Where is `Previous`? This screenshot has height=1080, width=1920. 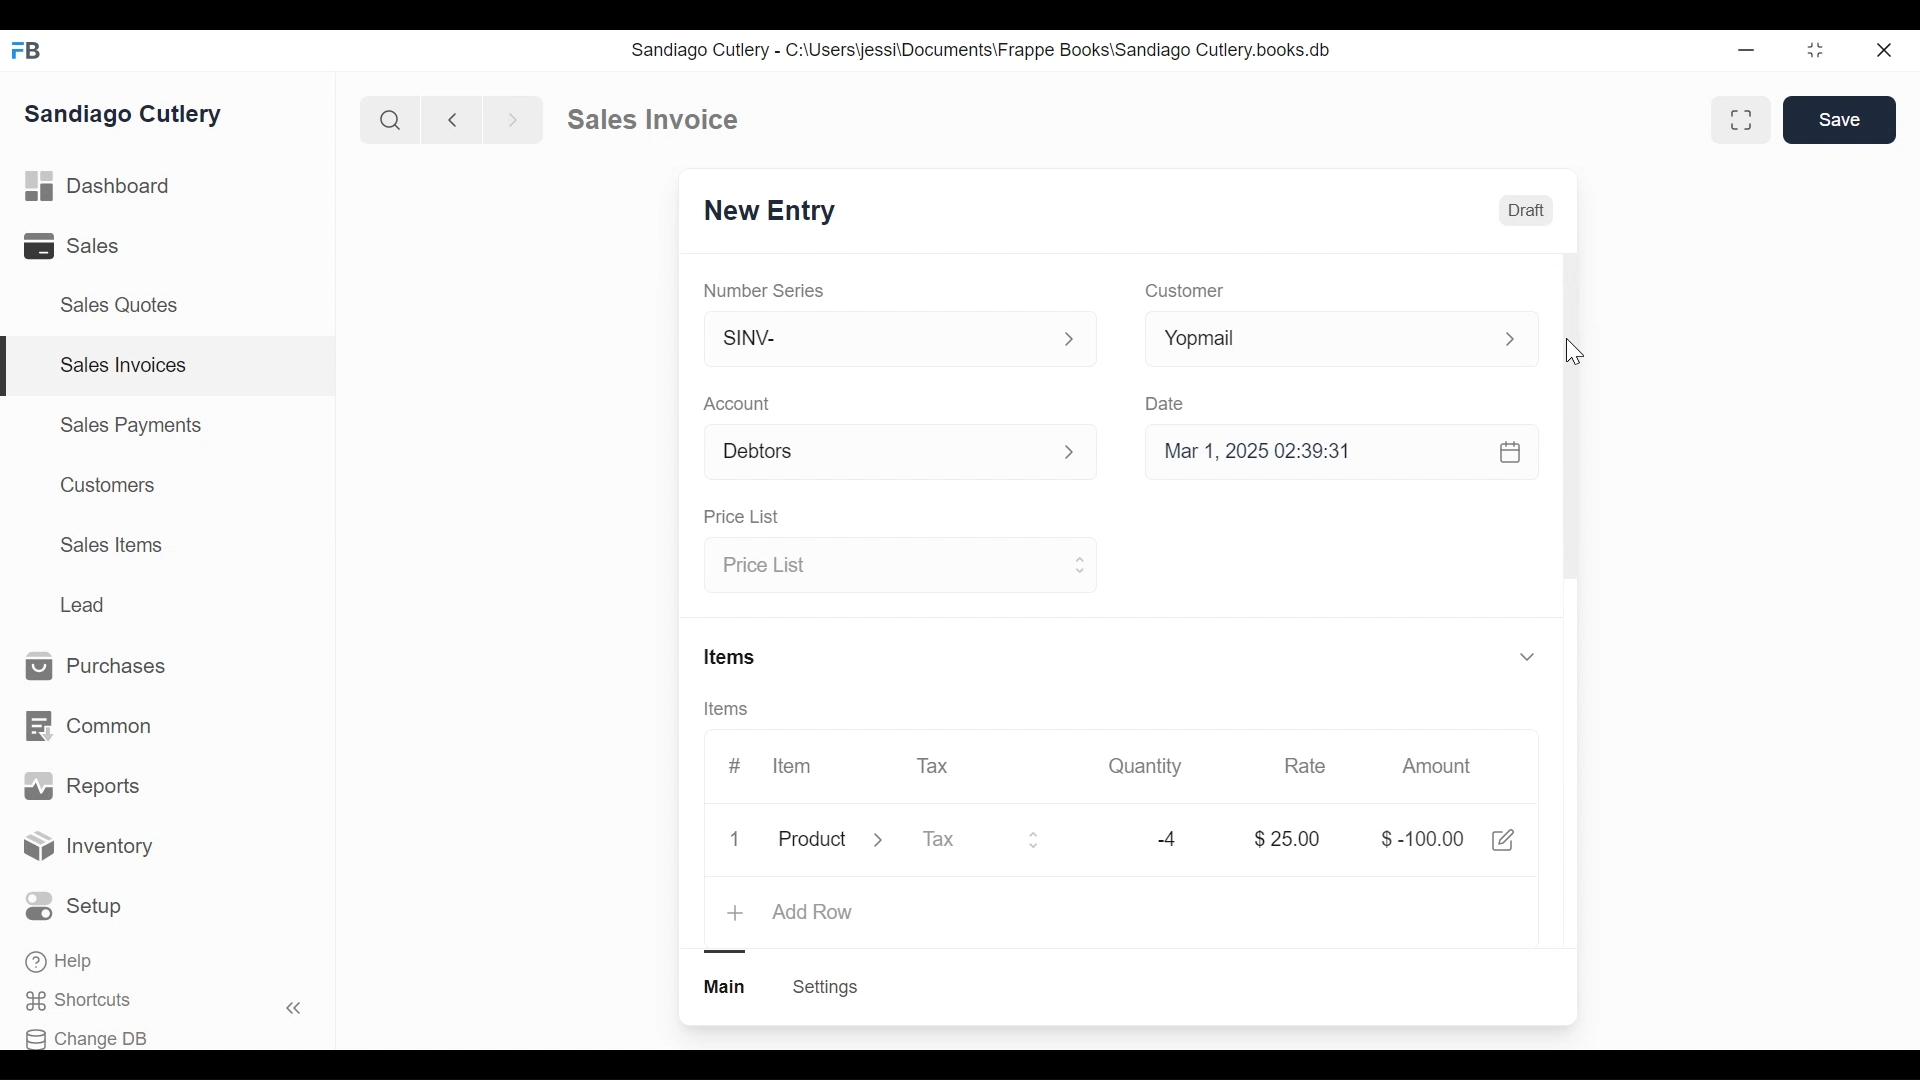 Previous is located at coordinates (454, 119).